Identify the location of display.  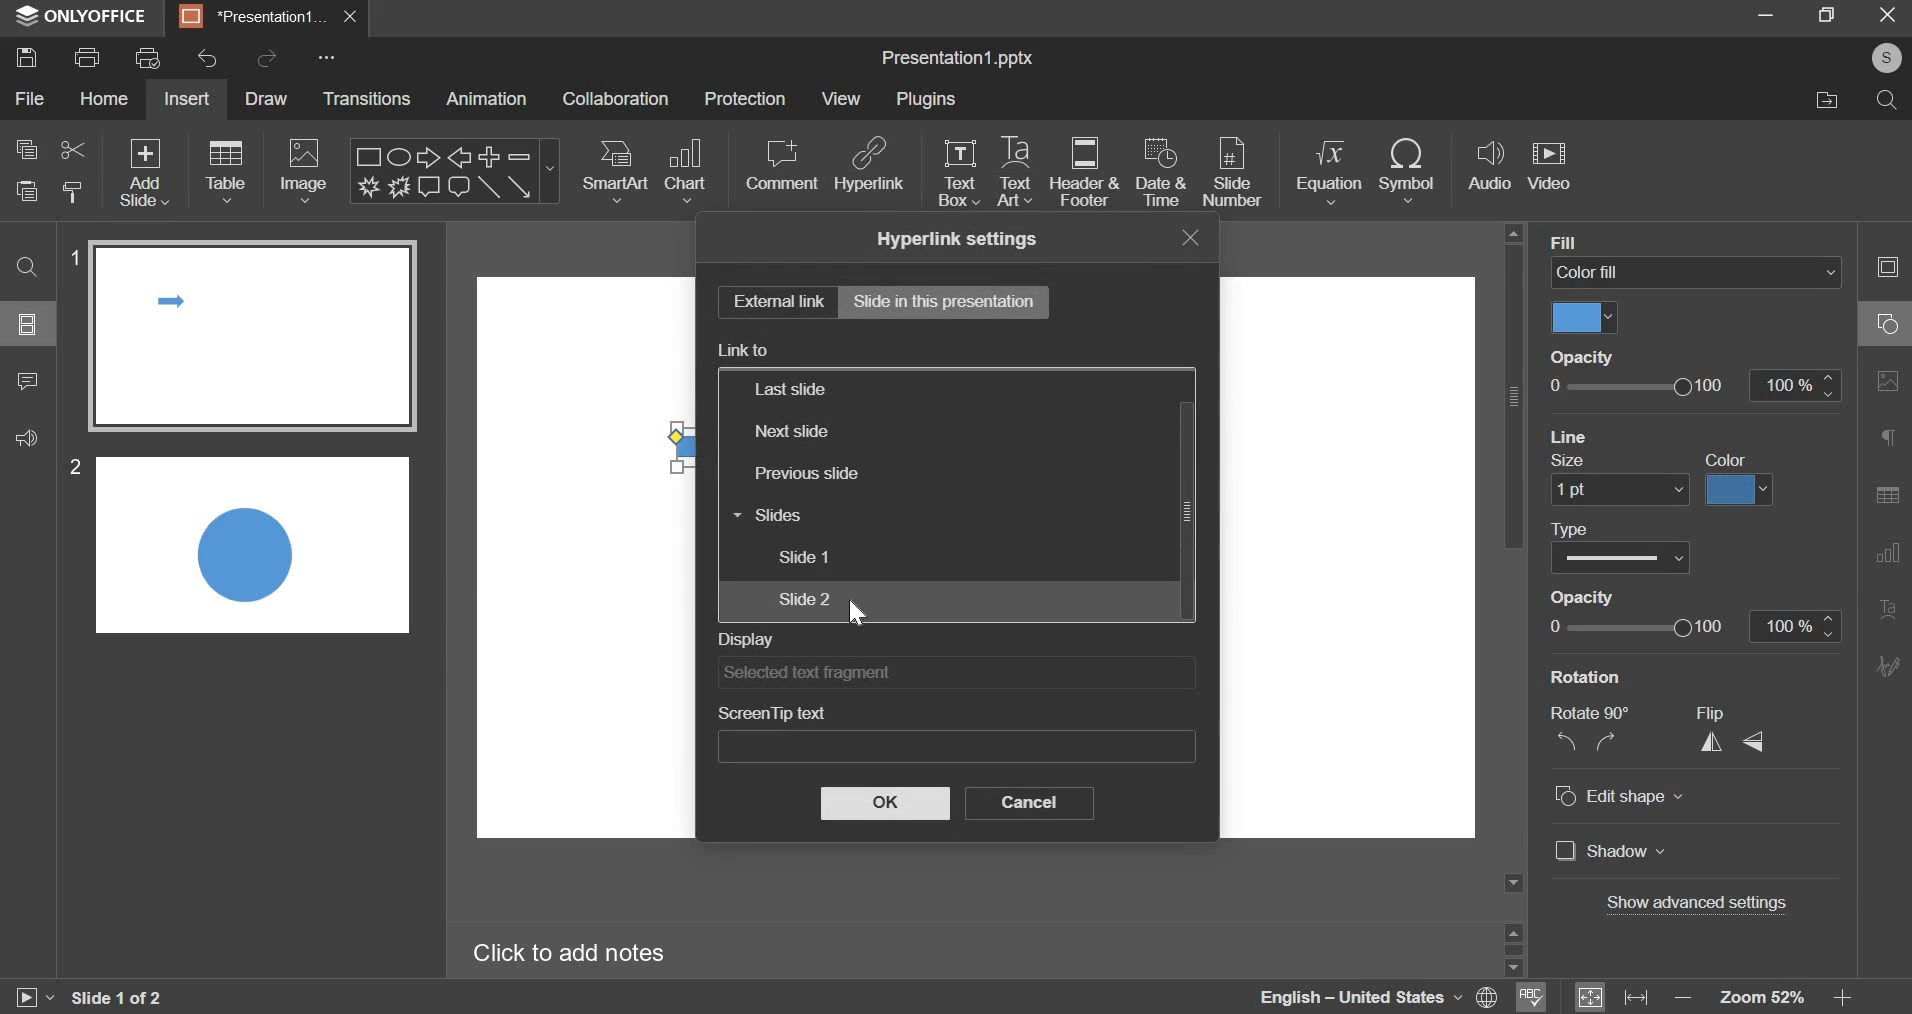
(743, 638).